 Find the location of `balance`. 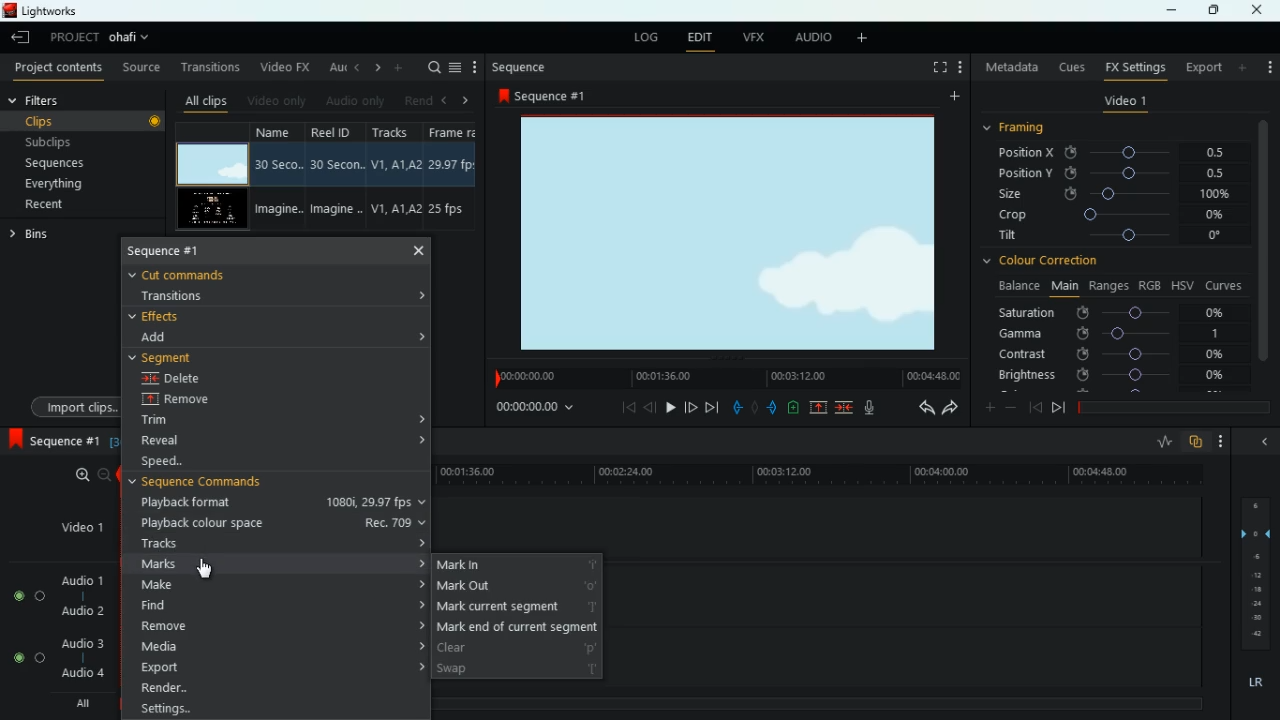

balance is located at coordinates (1014, 287).